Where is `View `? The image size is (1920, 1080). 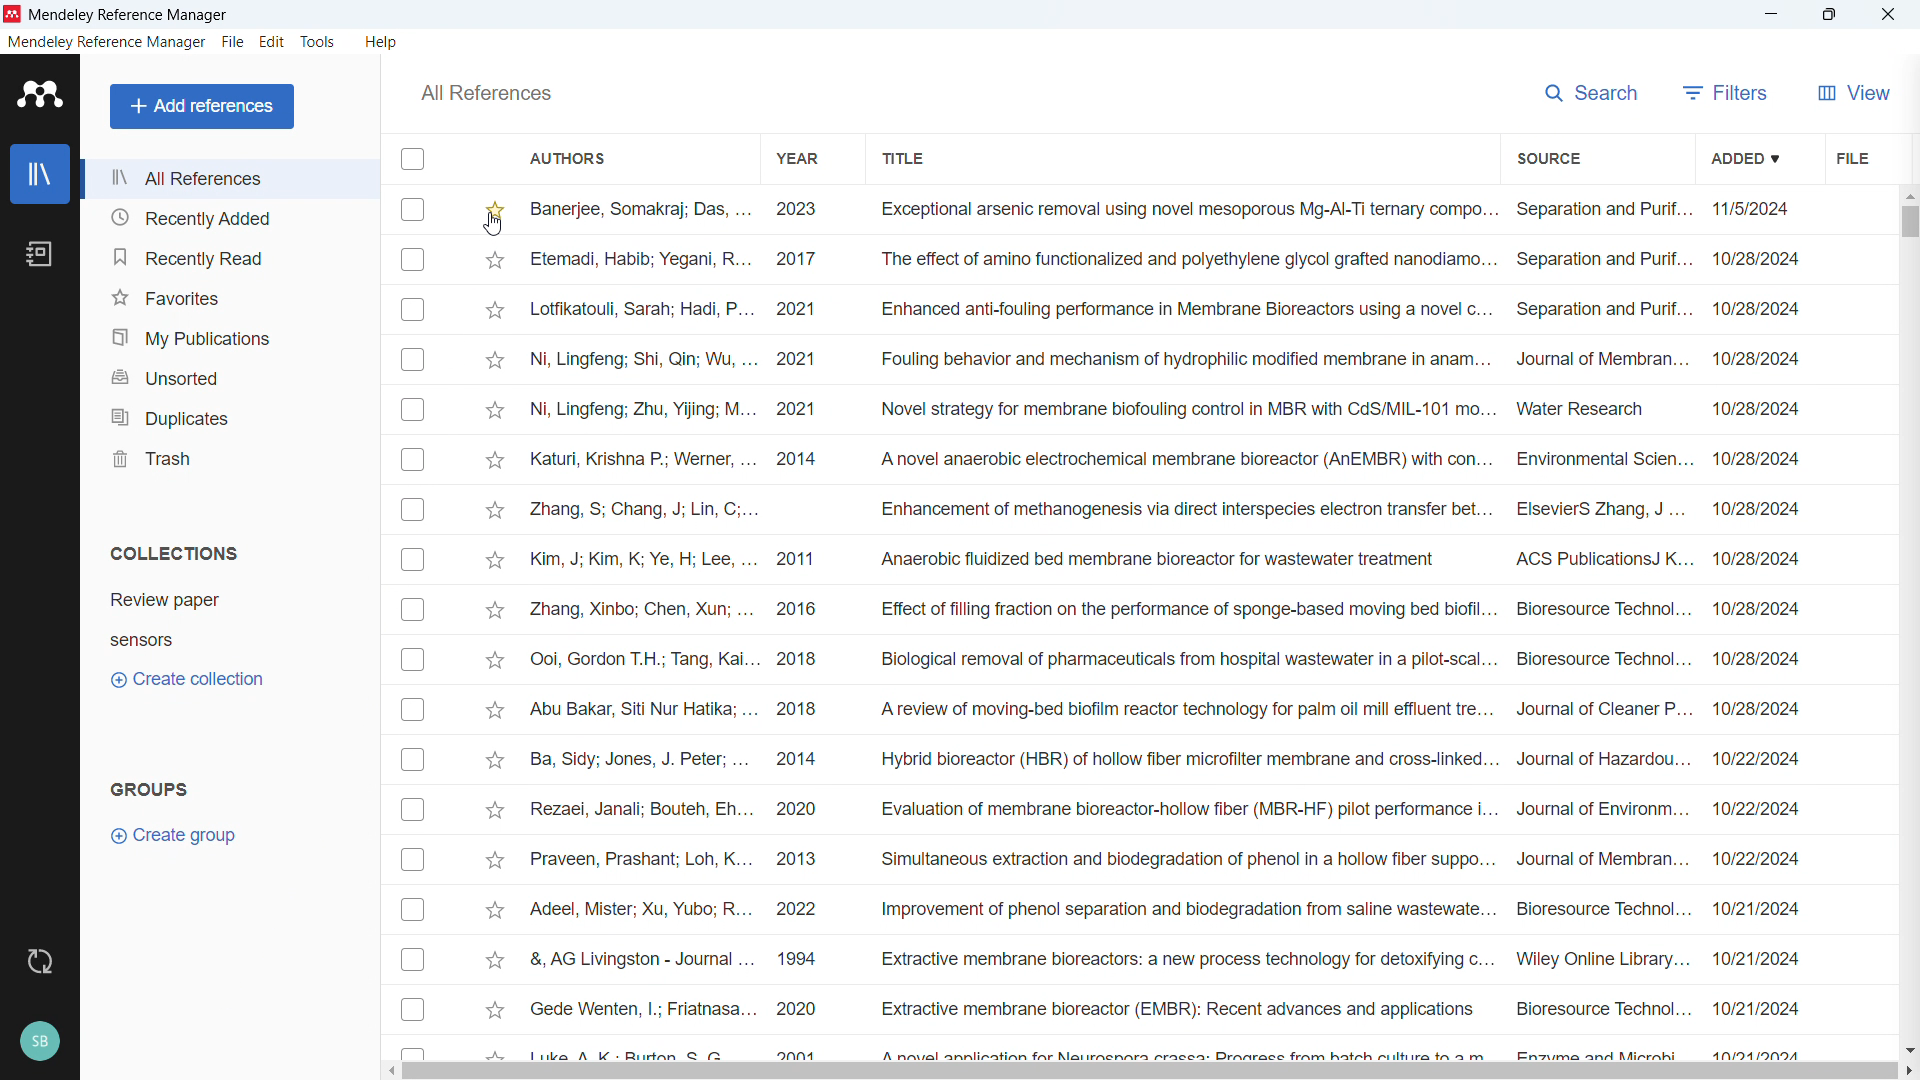 View  is located at coordinates (1853, 92).